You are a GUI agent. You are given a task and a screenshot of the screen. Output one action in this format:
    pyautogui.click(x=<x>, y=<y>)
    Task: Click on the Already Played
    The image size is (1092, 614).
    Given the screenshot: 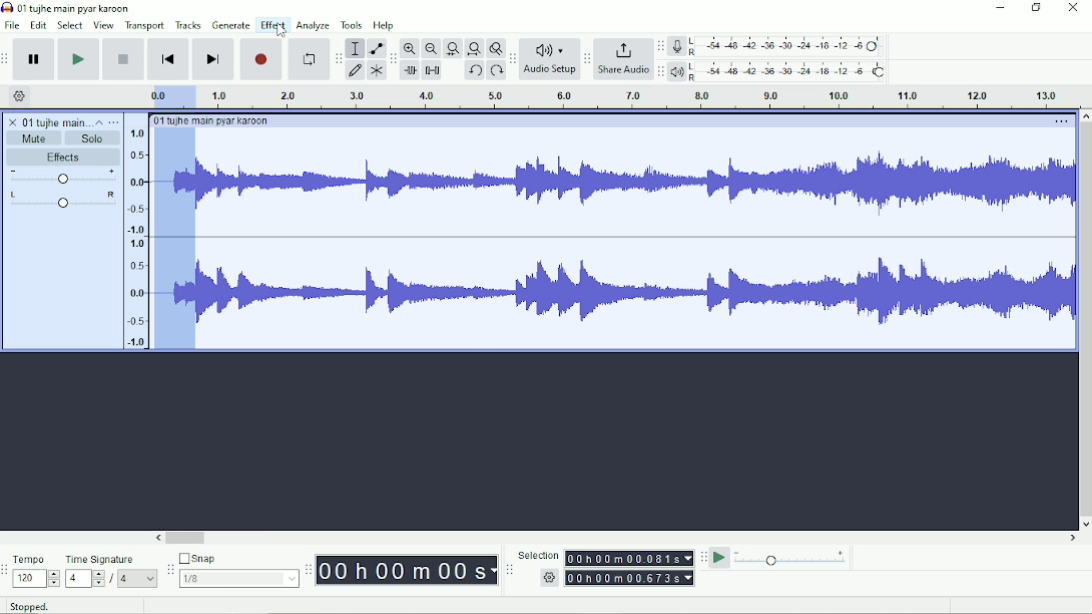 What is the action you would take?
    pyautogui.click(x=169, y=96)
    